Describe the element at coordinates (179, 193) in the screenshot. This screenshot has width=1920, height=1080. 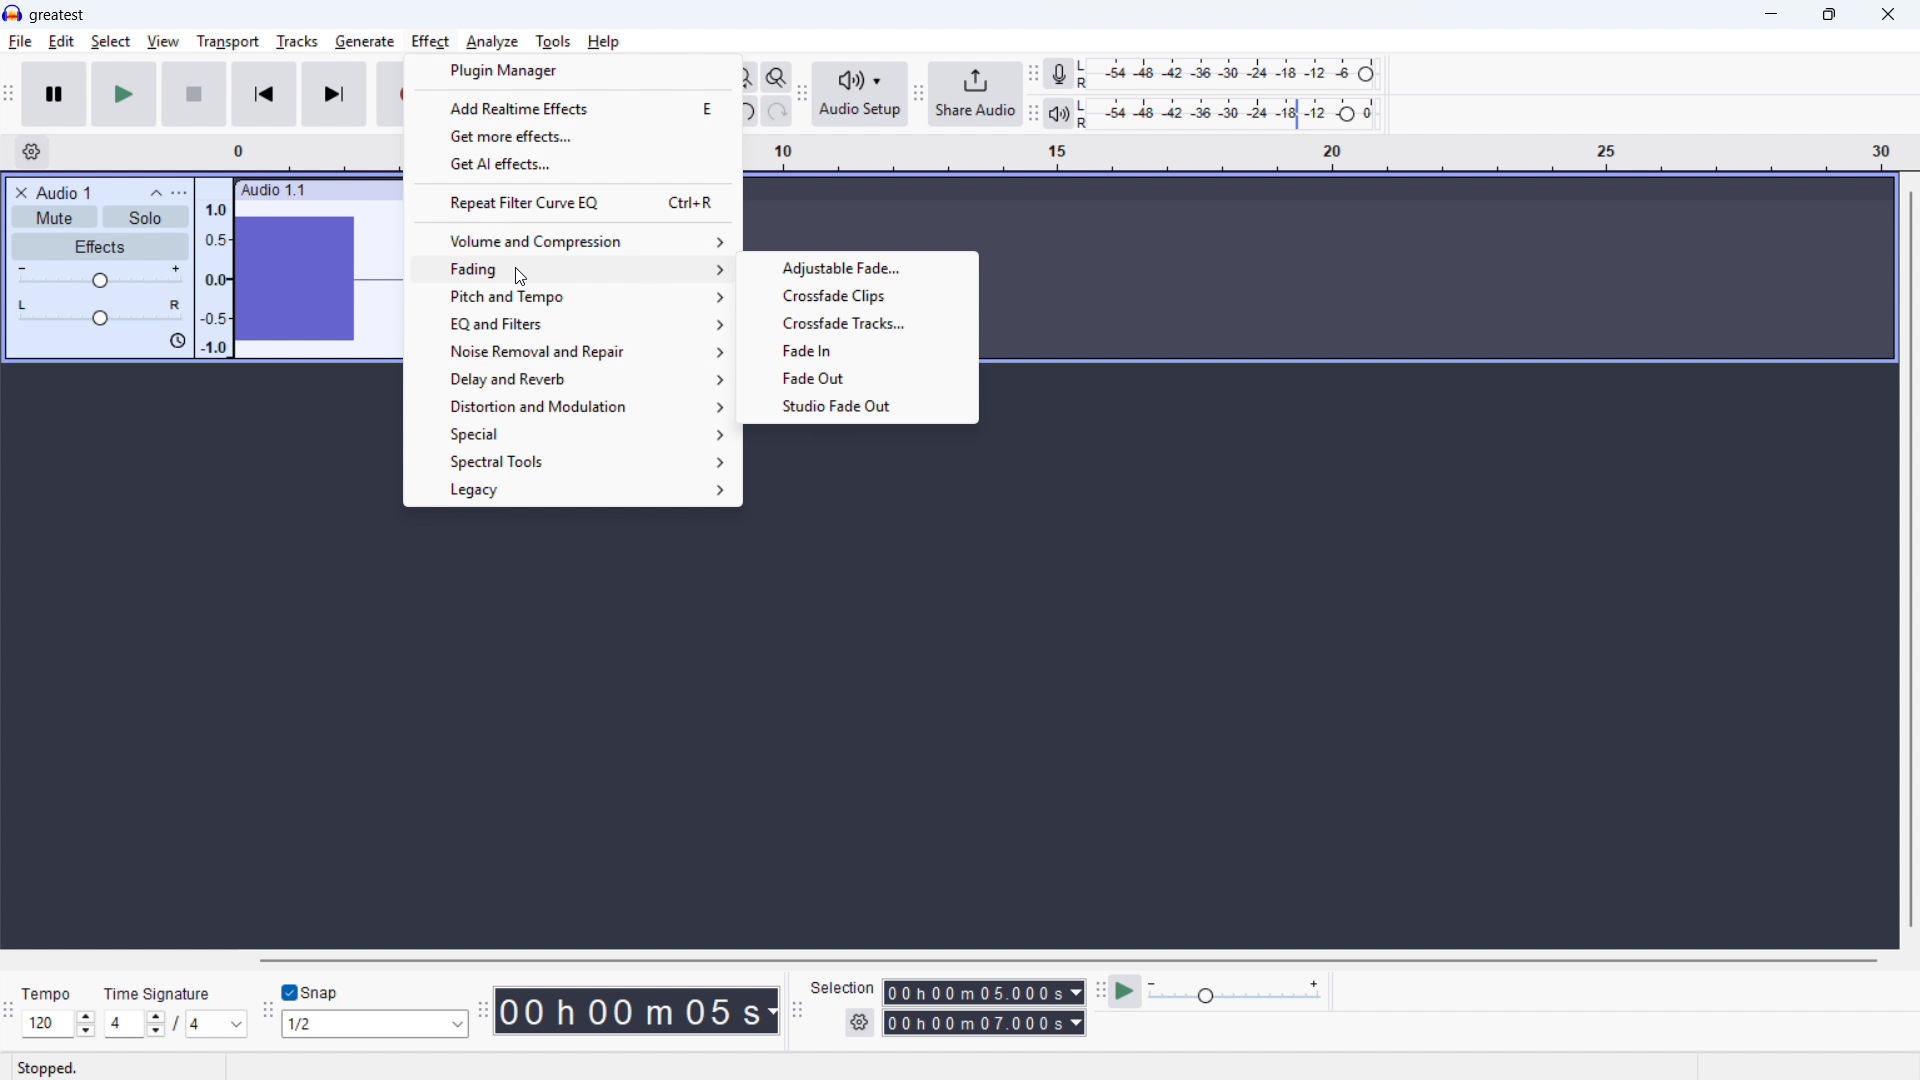
I see `Track control panel menu ` at that location.